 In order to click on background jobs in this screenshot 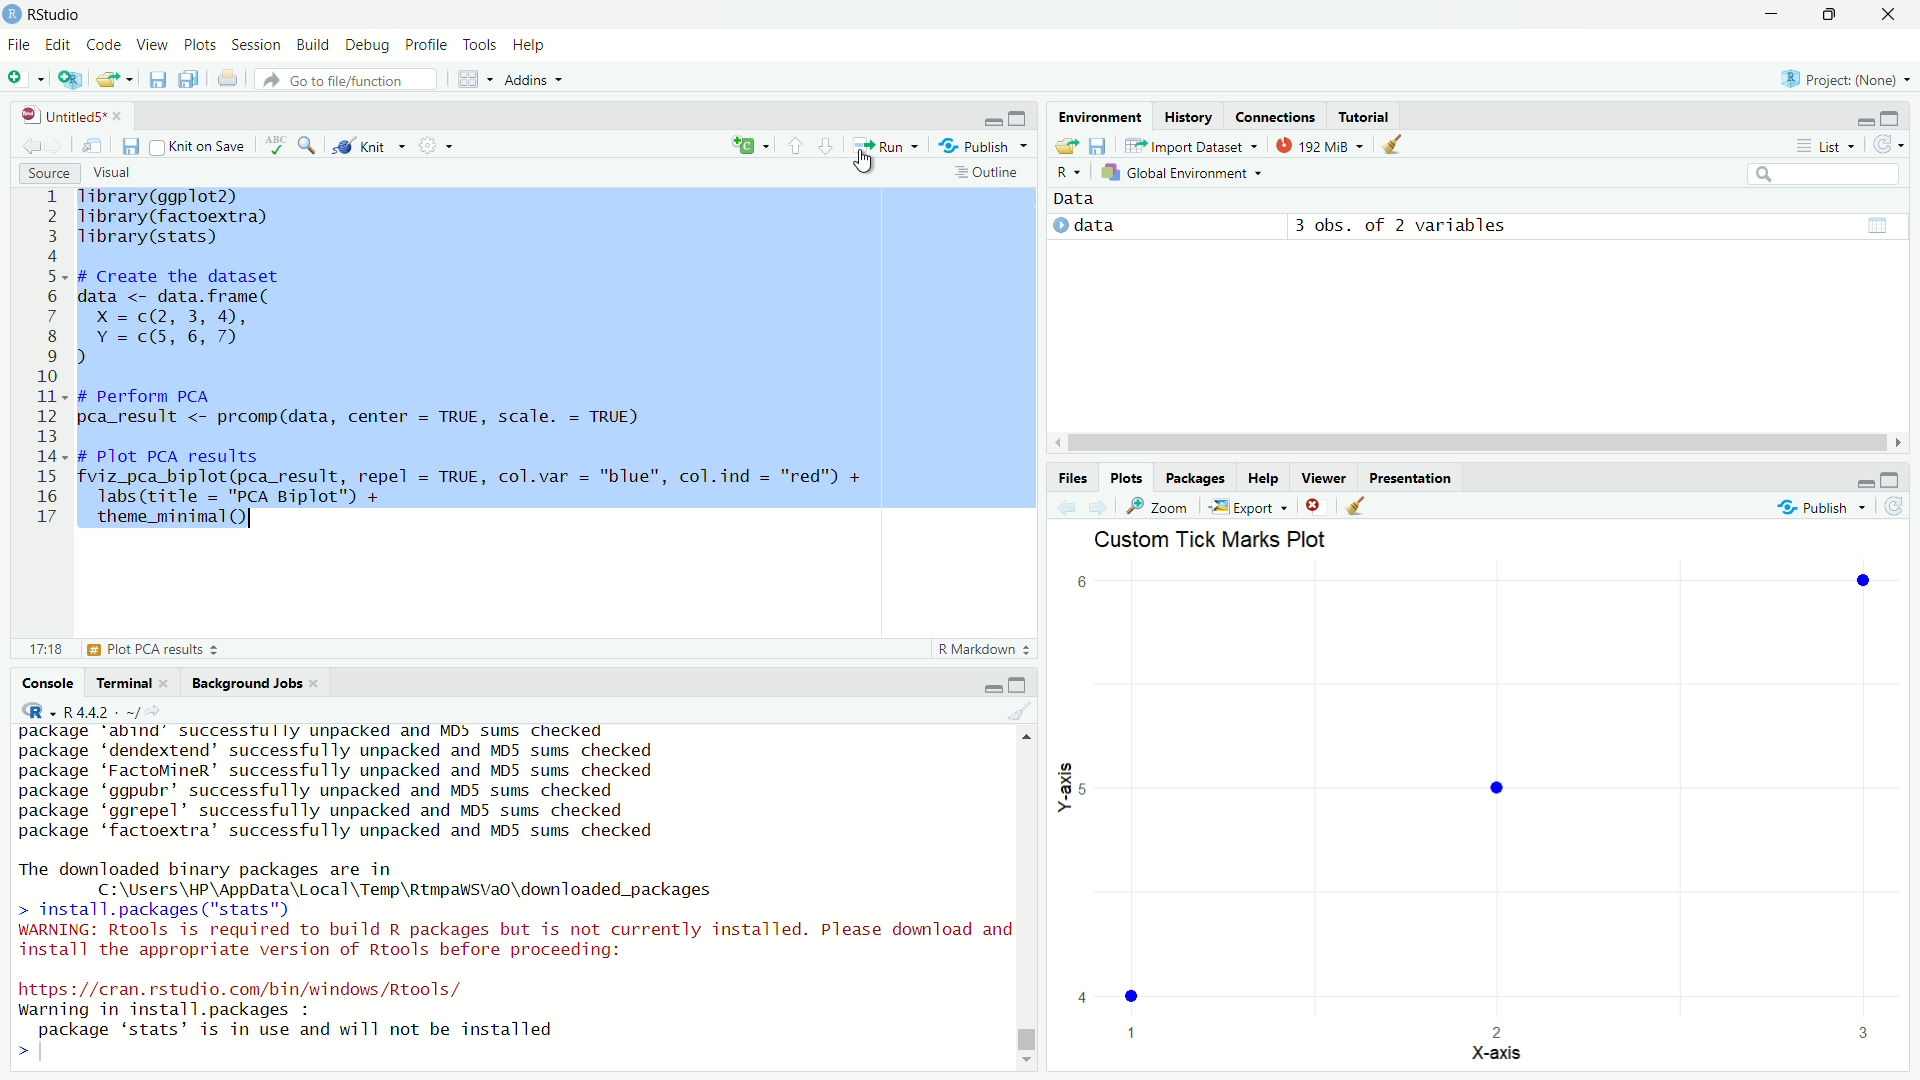, I will do `click(254, 683)`.